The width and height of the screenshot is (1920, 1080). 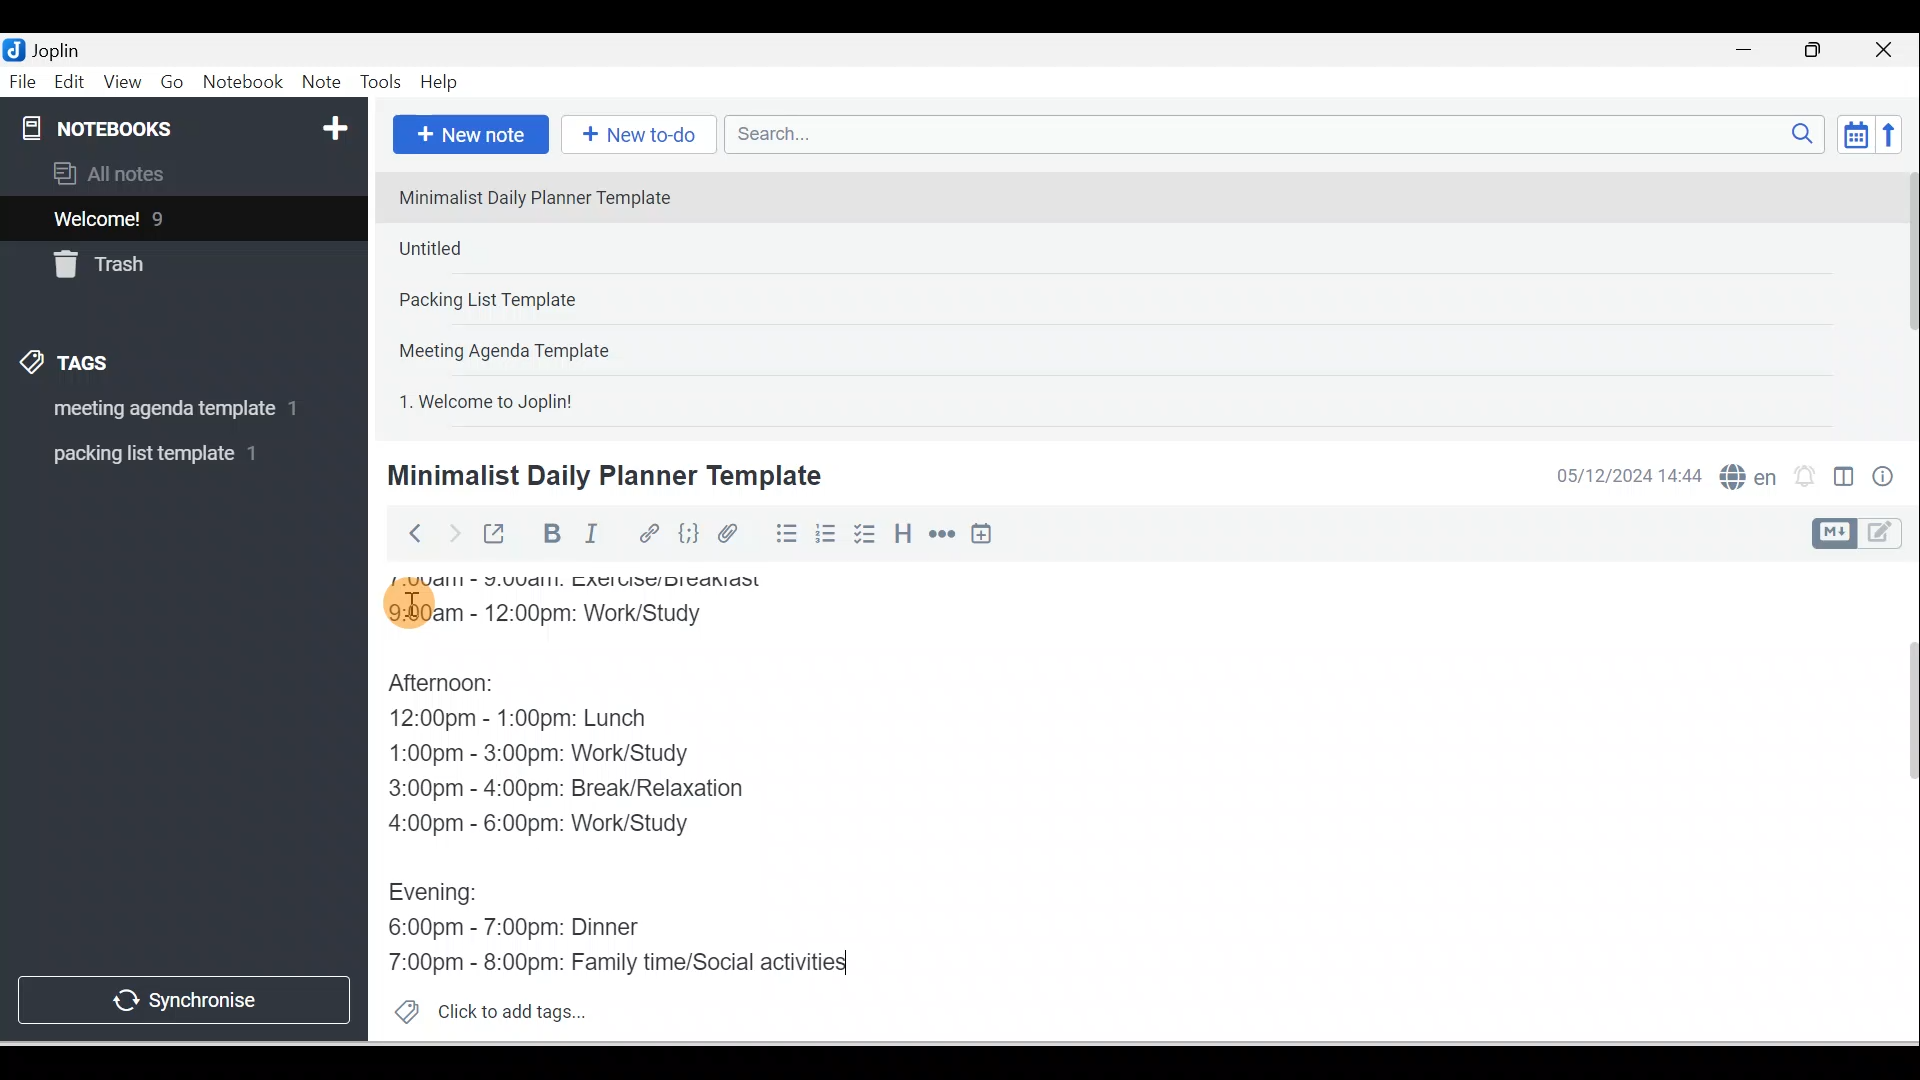 I want to click on Checkbox, so click(x=863, y=534).